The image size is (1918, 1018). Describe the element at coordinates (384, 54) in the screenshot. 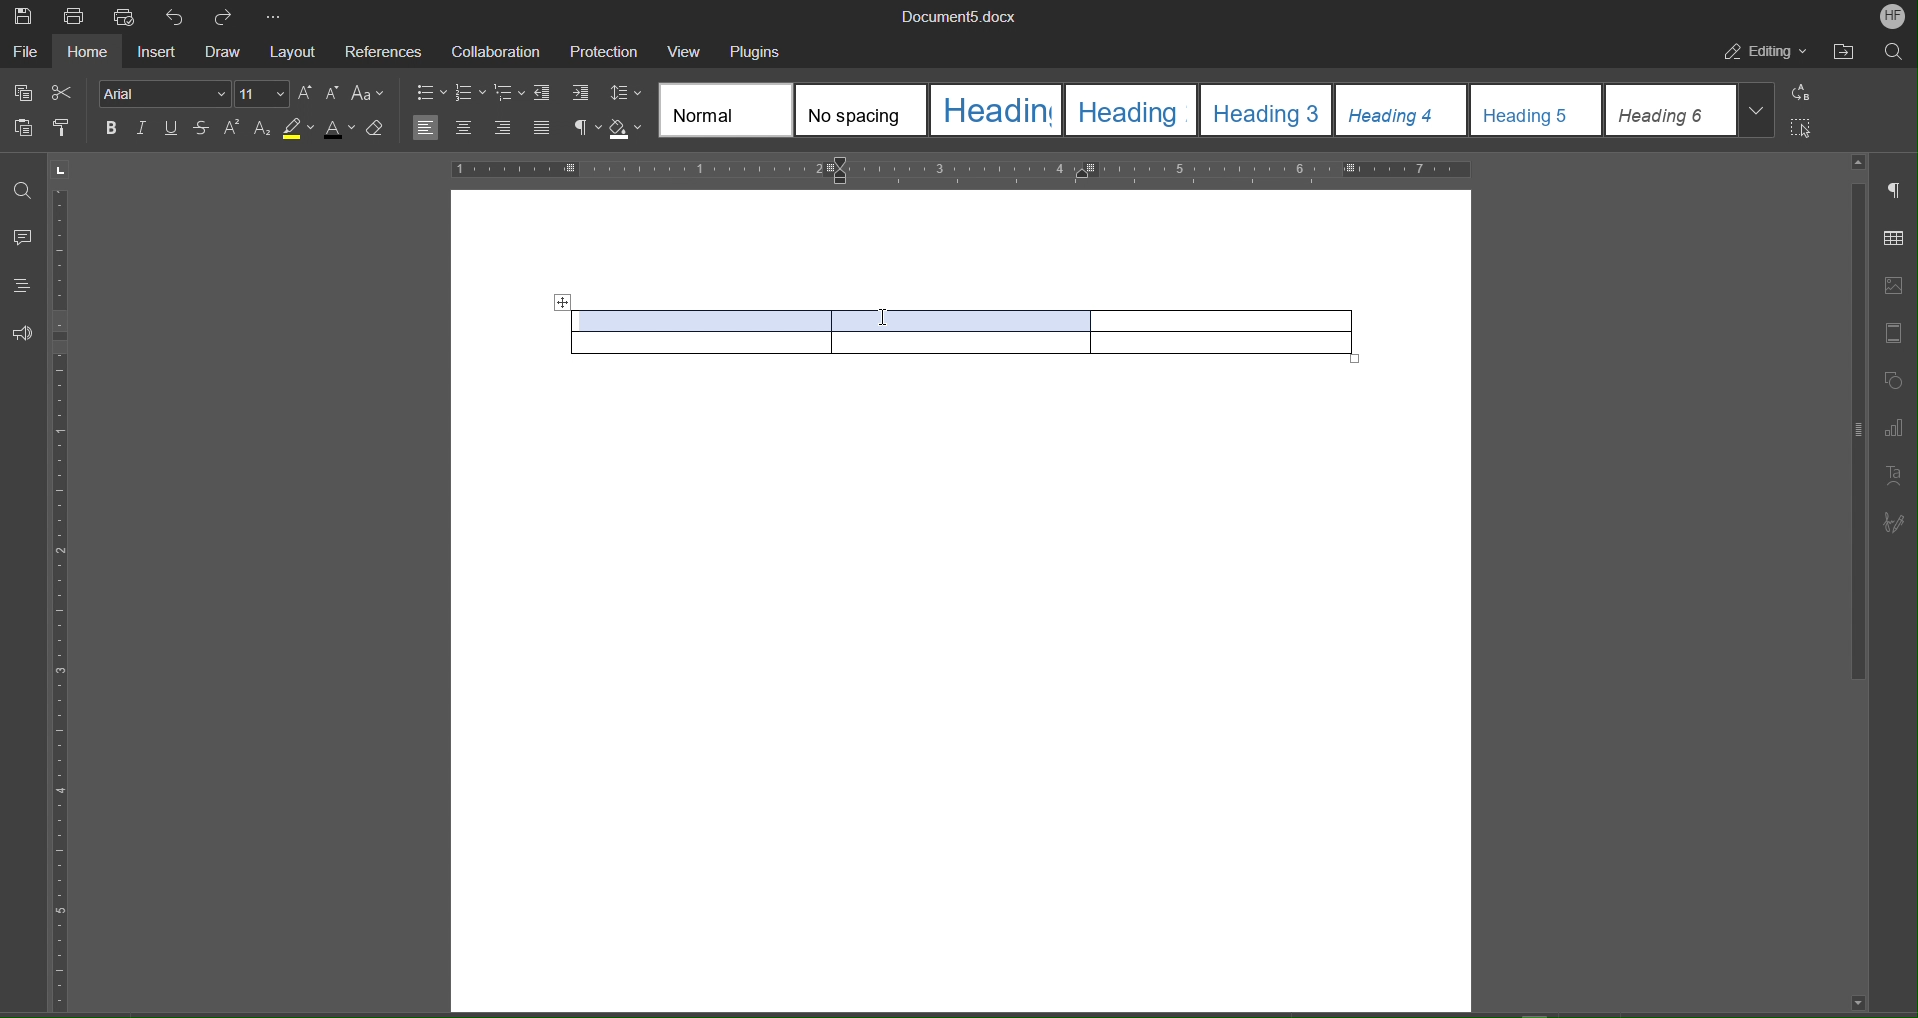

I see `References` at that location.